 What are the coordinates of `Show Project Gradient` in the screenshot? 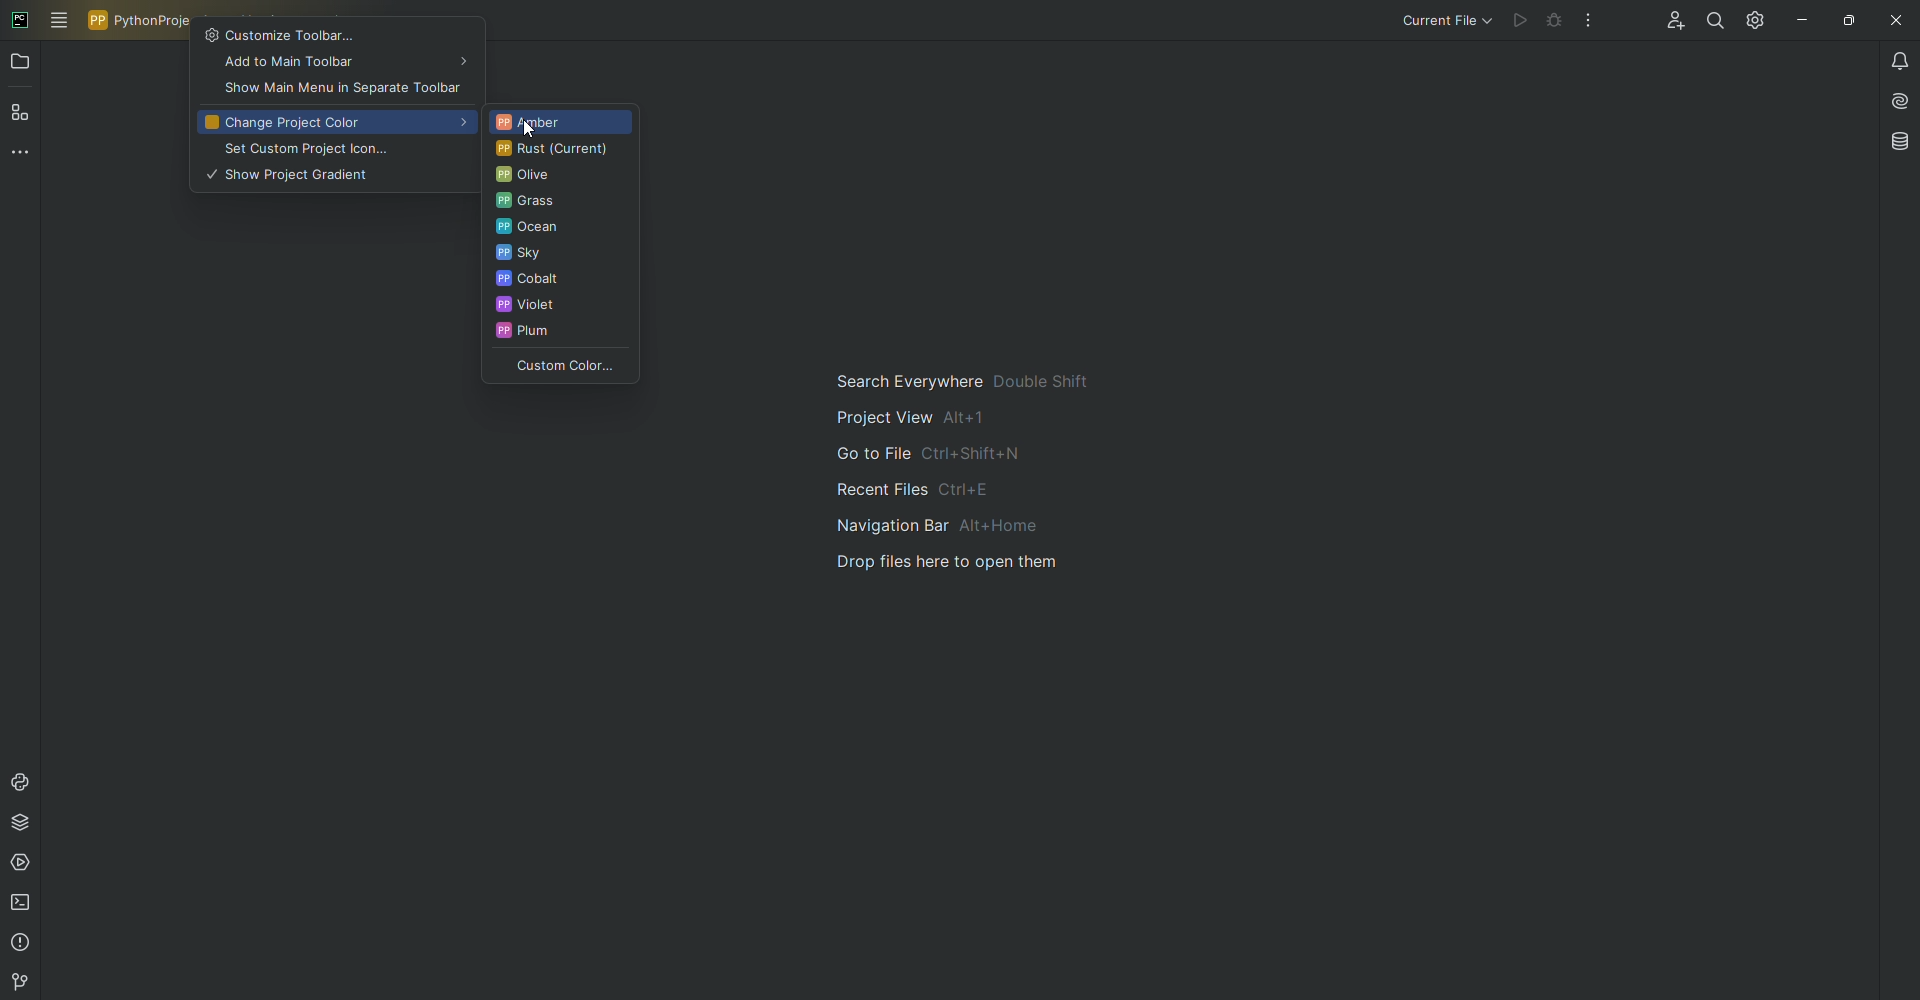 It's located at (334, 176).